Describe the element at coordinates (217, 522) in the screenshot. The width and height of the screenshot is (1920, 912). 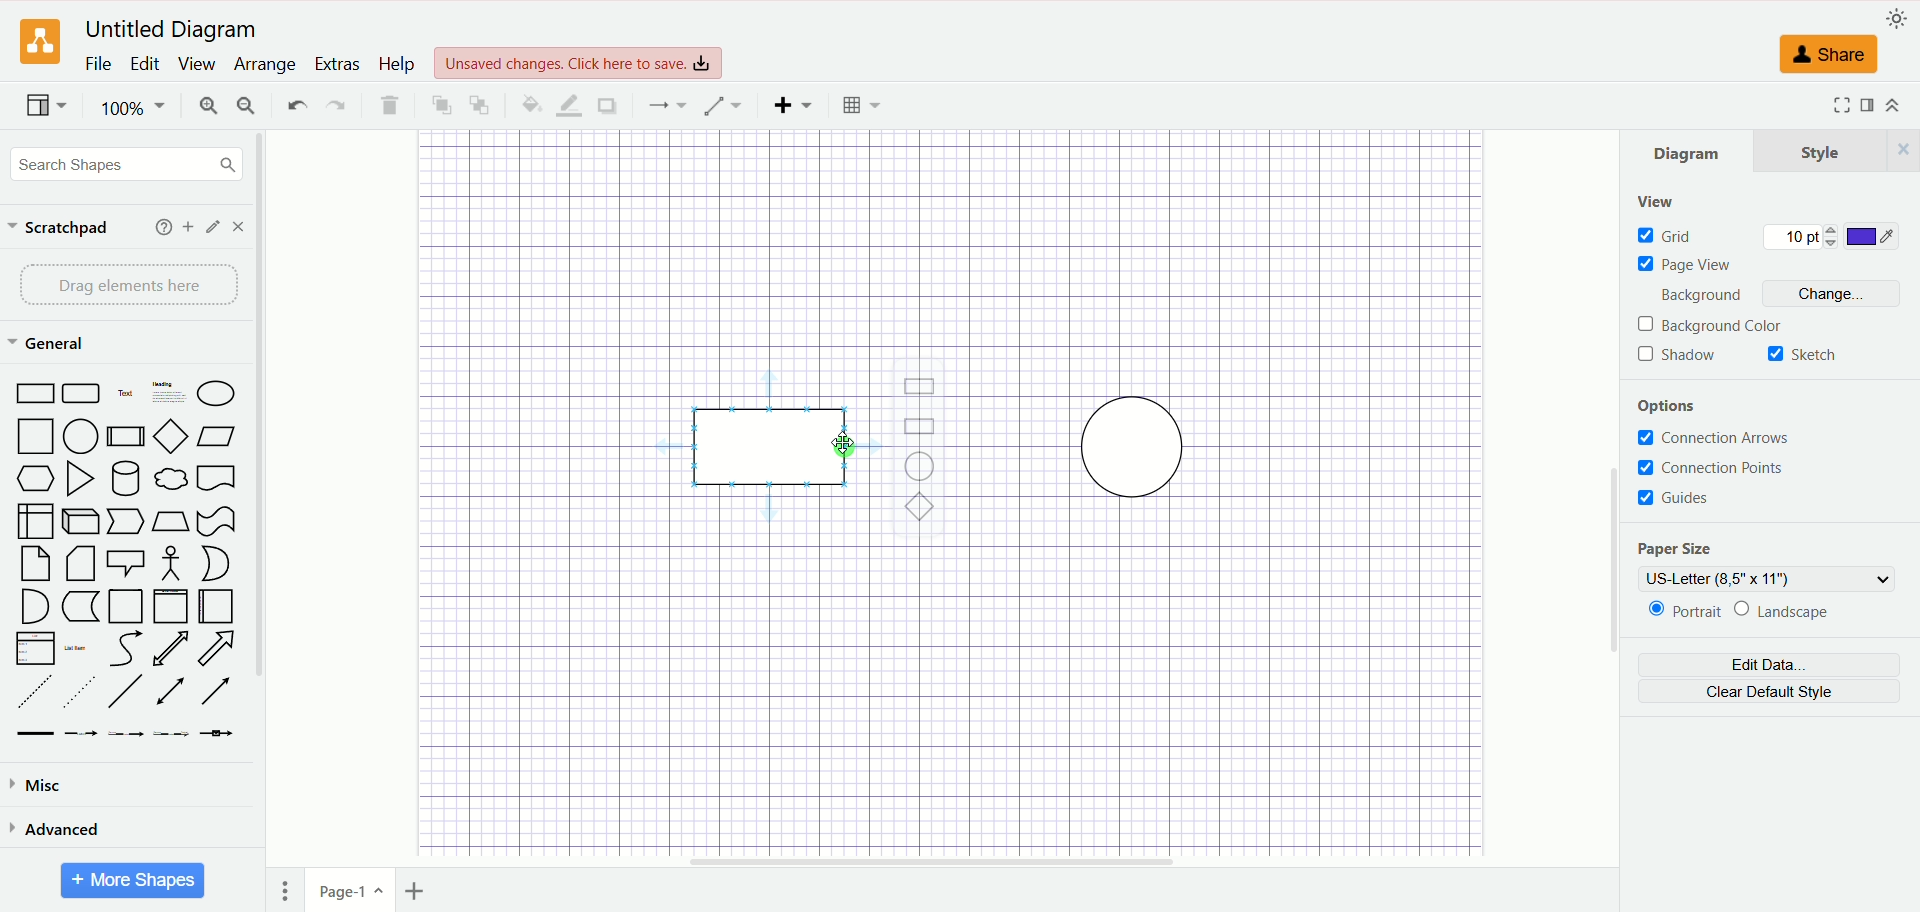
I see `Irregular Flag` at that location.